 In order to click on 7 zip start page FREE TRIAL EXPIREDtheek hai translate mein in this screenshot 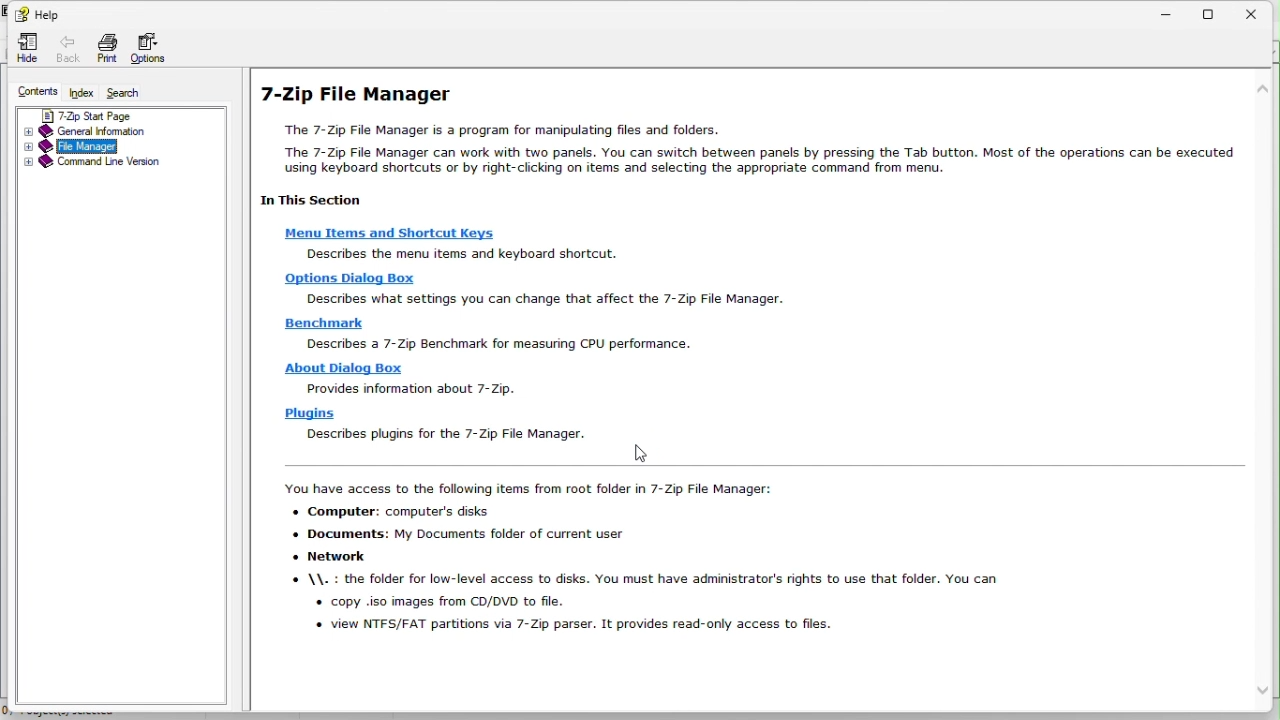, I will do `click(120, 115)`.